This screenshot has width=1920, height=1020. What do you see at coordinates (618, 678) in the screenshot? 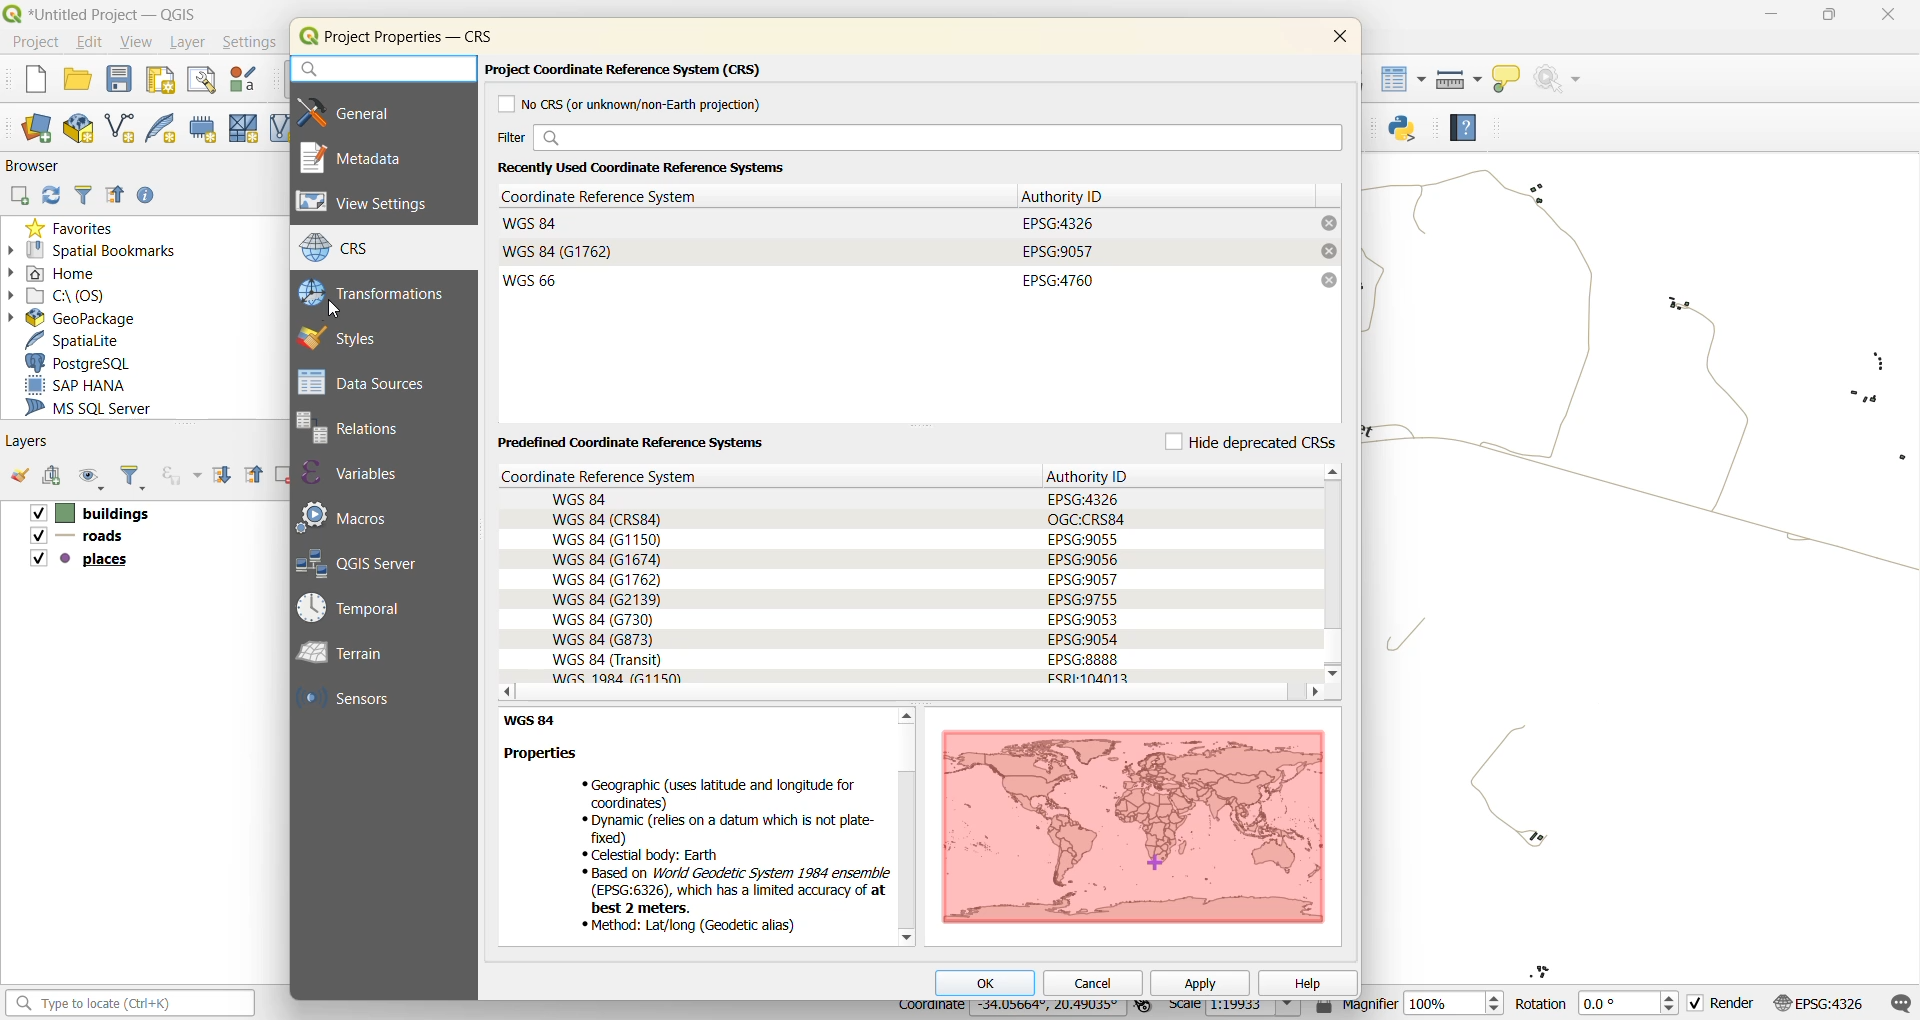
I see `WGS 1984 (G1150)` at bounding box center [618, 678].